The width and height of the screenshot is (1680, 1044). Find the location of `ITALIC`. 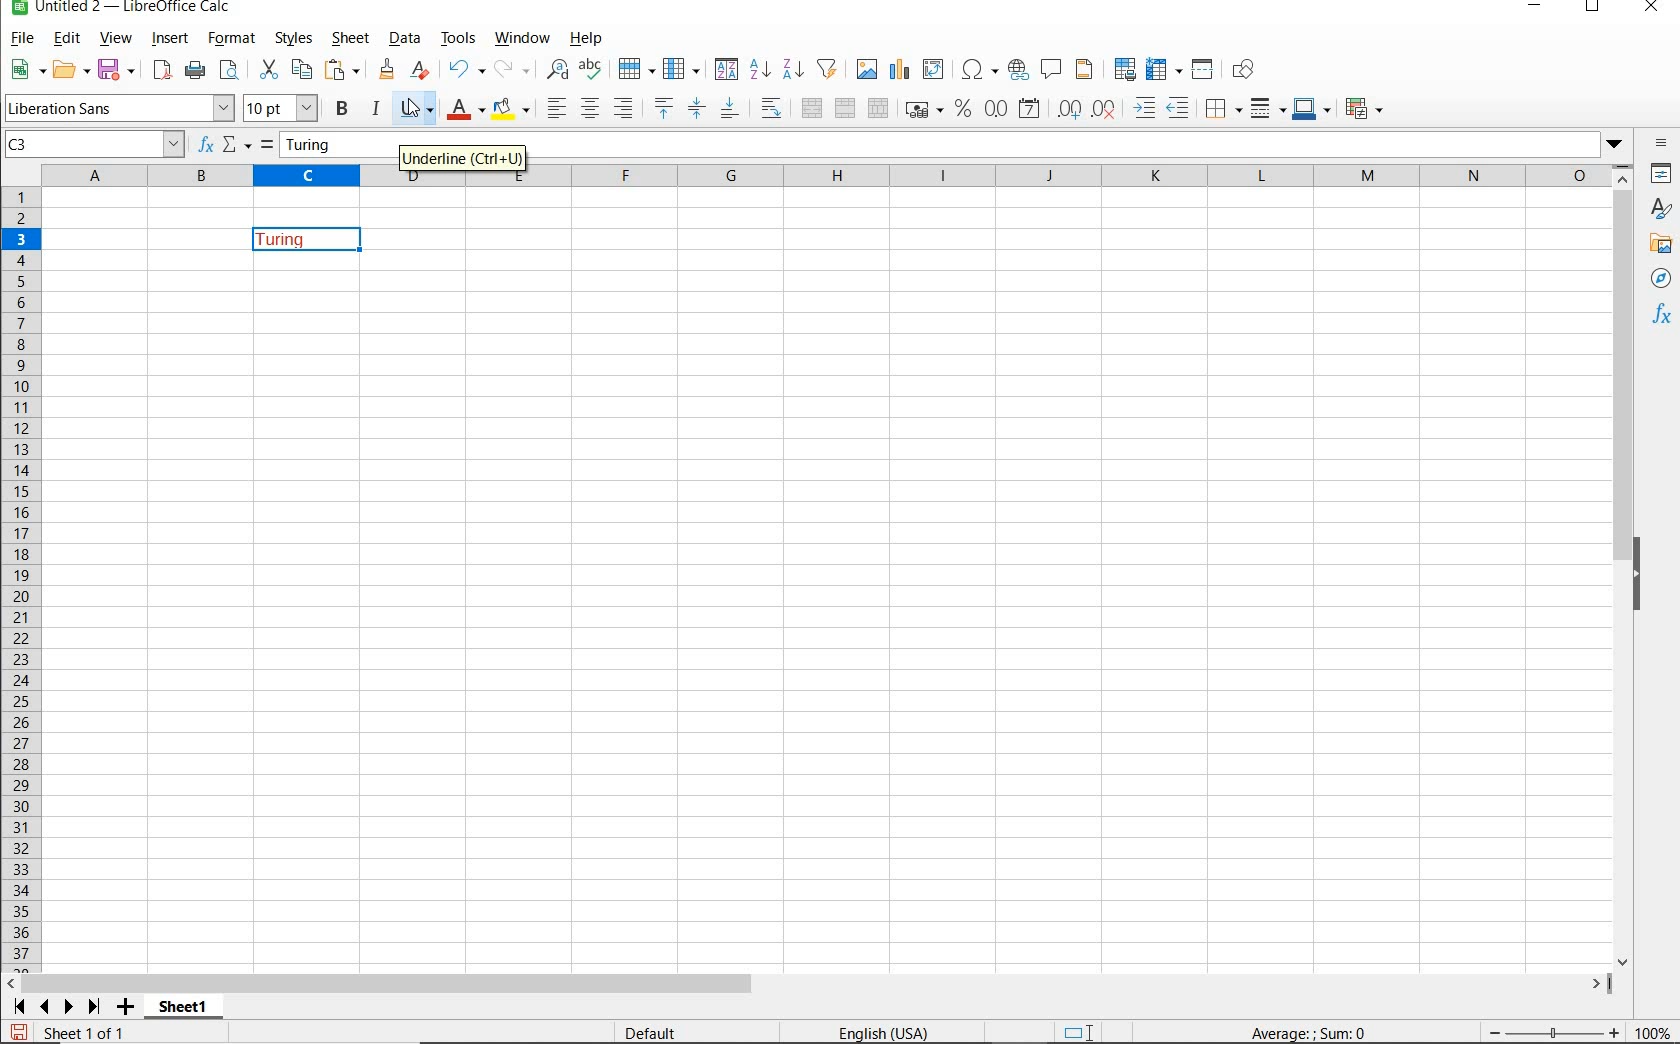

ITALIC is located at coordinates (376, 109).